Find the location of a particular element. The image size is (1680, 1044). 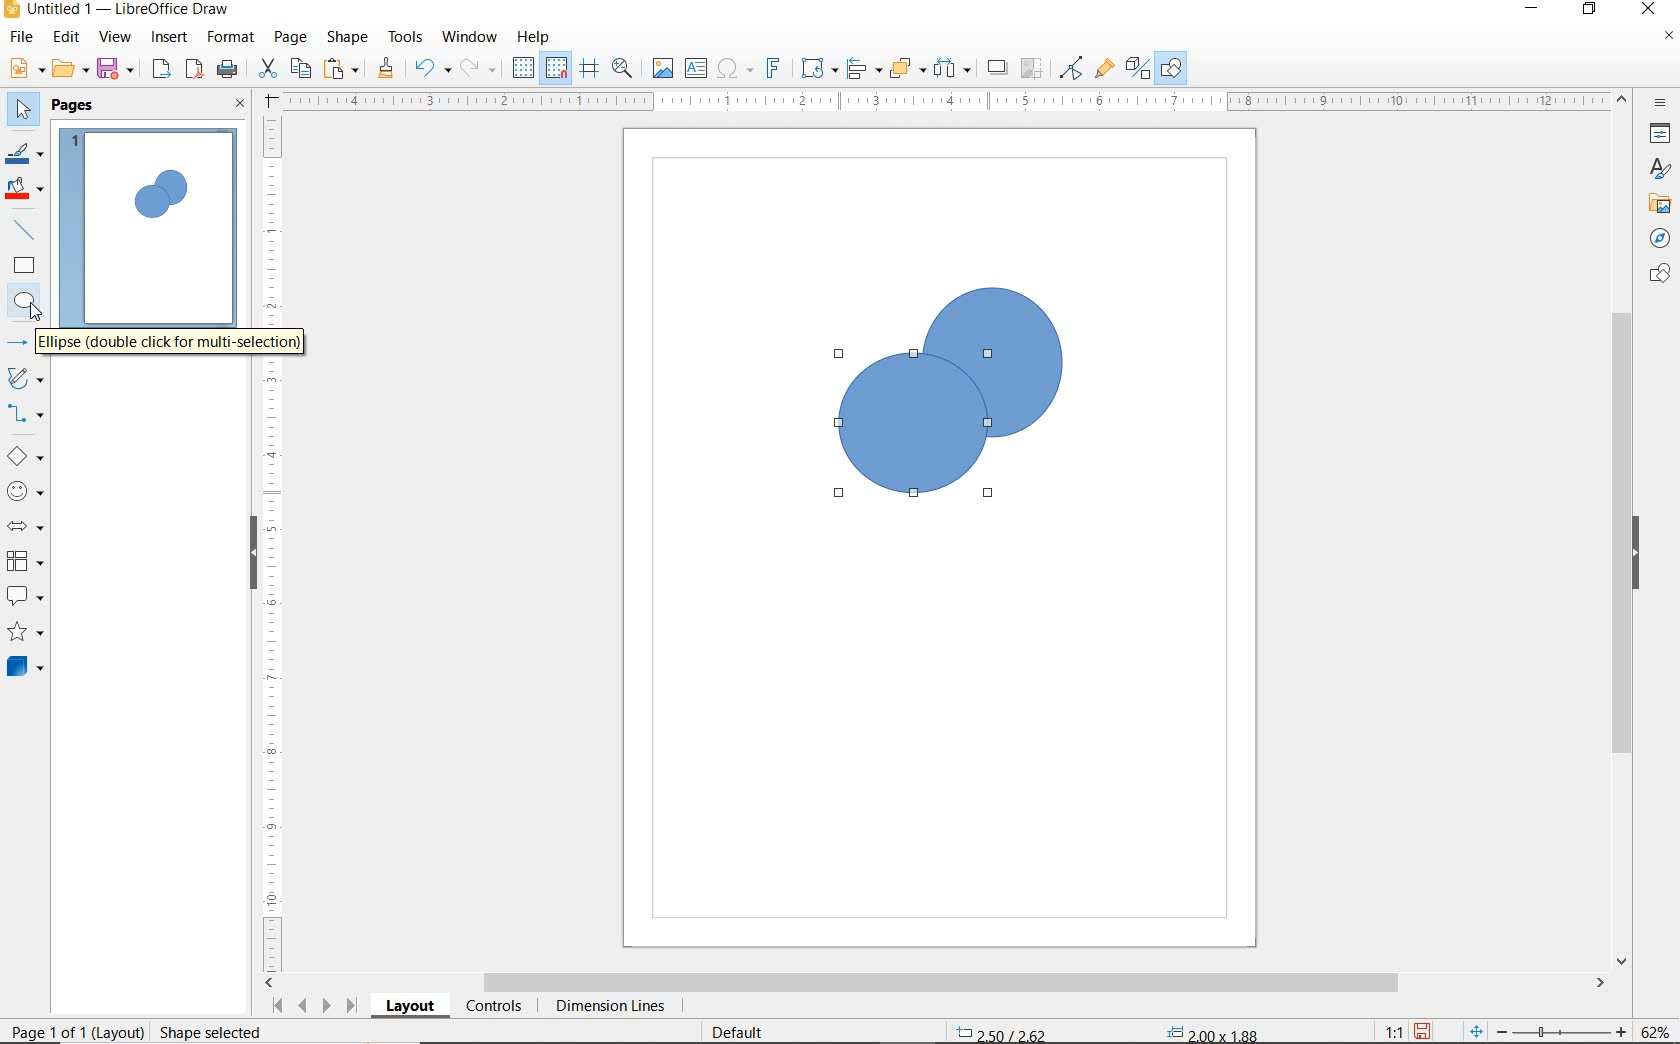

SCROLL NEXT is located at coordinates (312, 1005).